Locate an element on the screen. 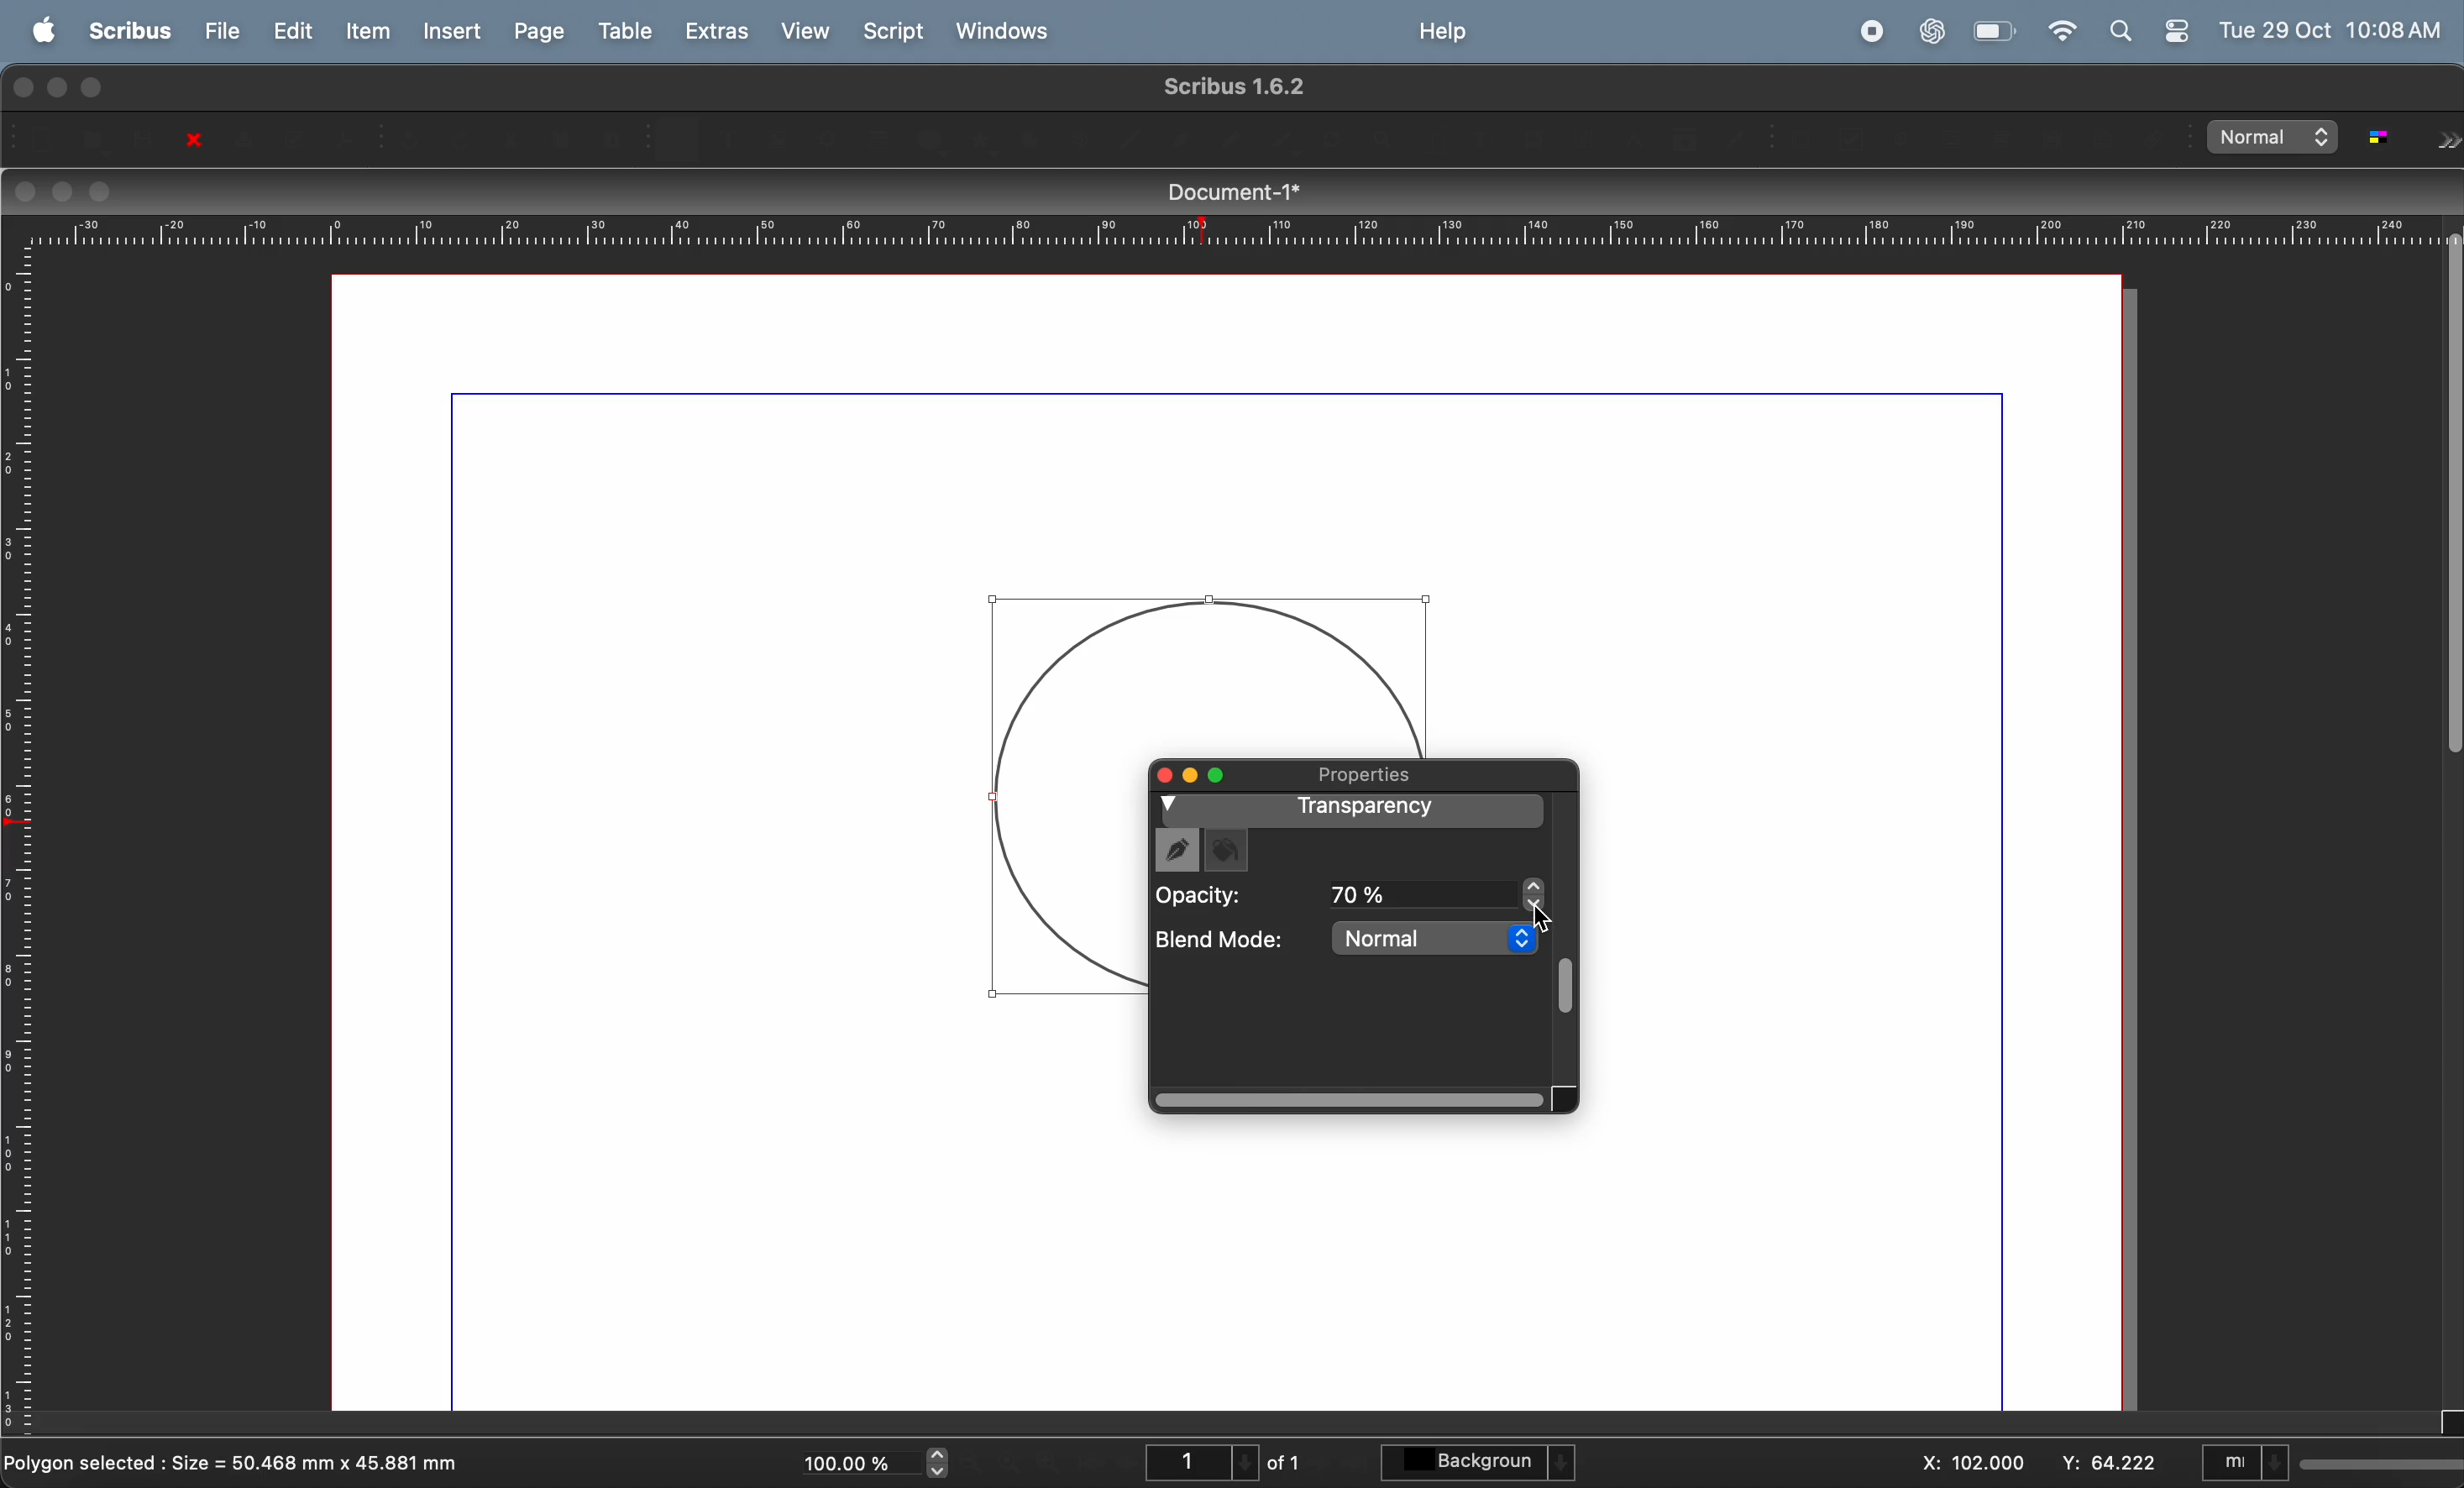 The image size is (2464, 1488). background is located at coordinates (1479, 1459).